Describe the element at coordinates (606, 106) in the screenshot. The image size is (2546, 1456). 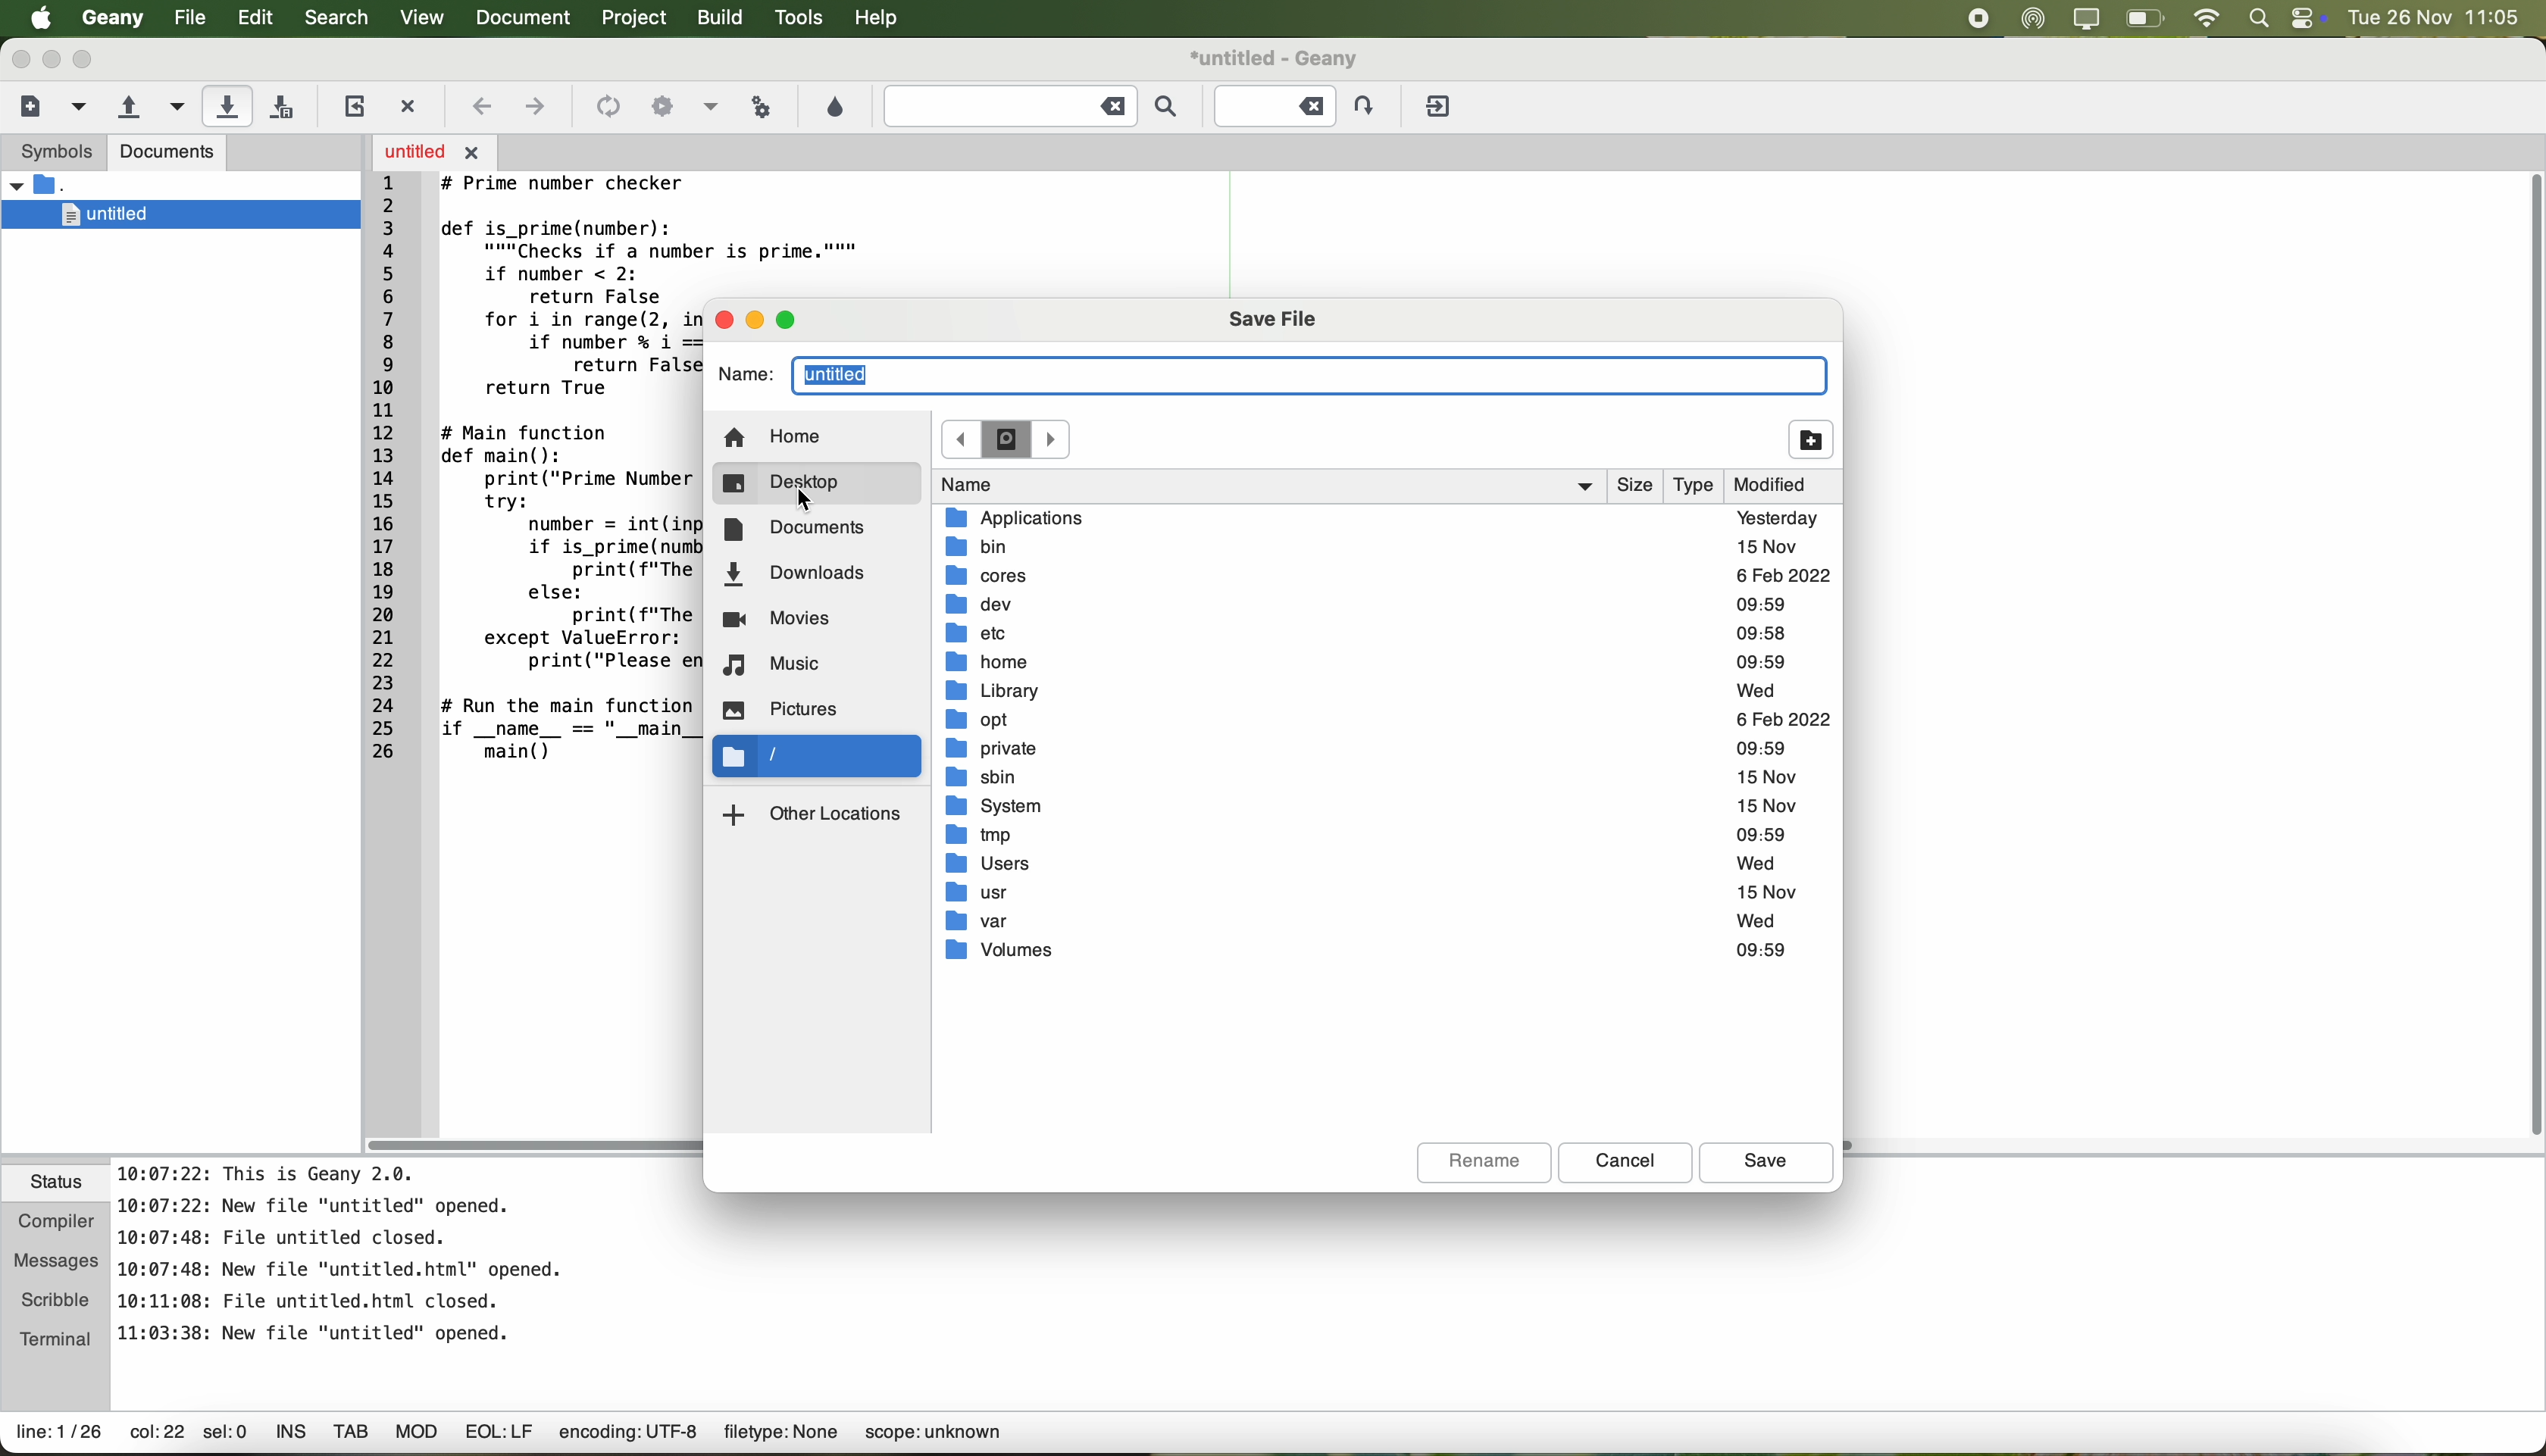
I see `icon` at that location.